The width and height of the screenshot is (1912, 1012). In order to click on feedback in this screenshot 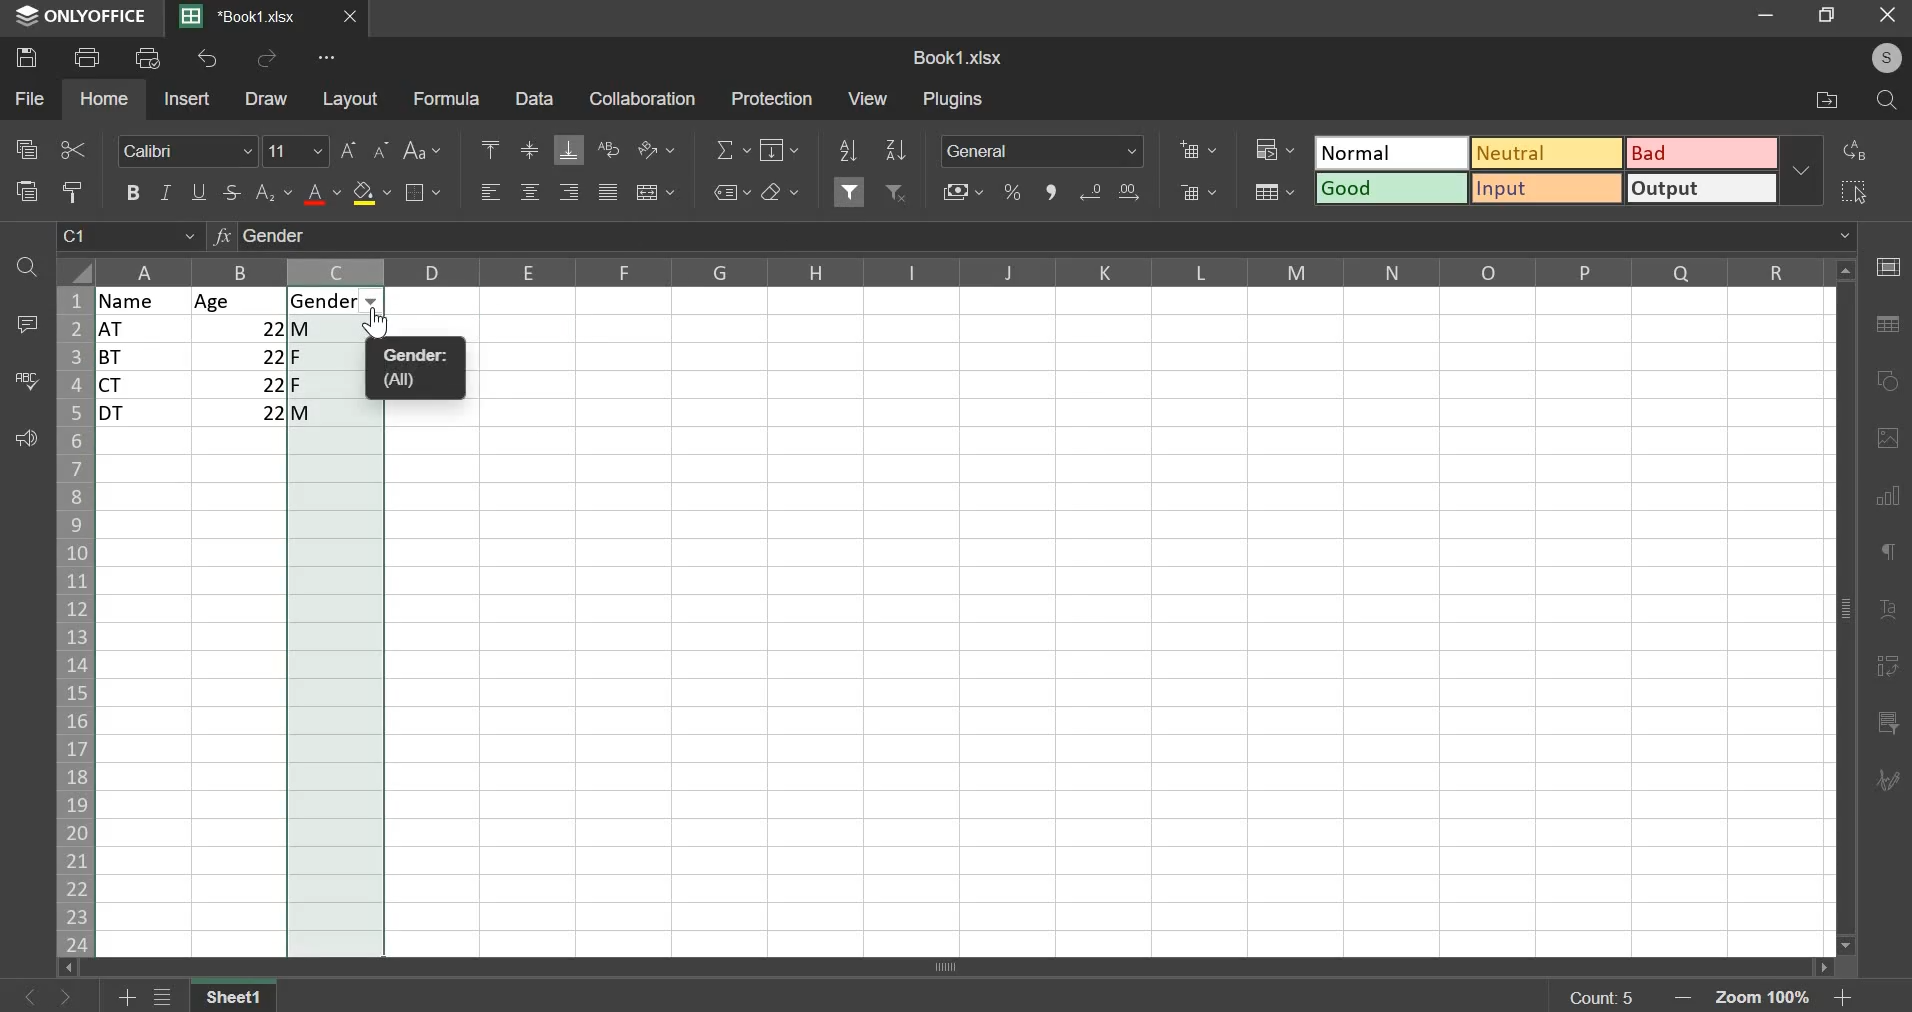, I will do `click(23, 439)`.